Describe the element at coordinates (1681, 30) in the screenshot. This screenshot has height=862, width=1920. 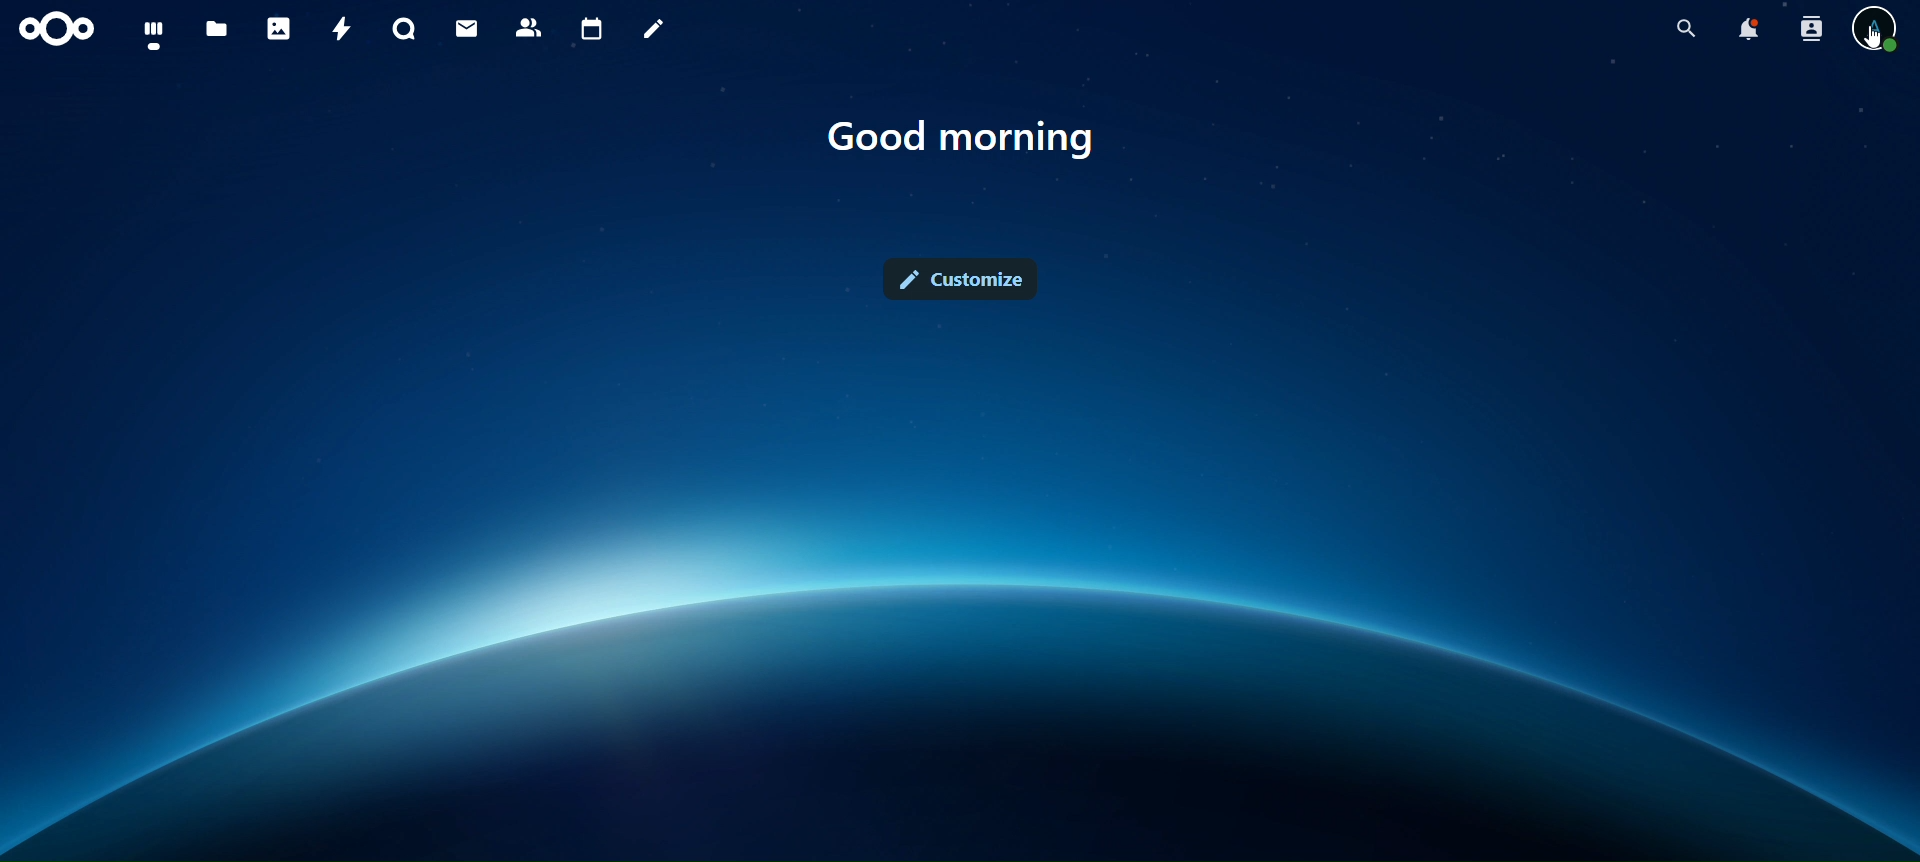
I see `search` at that location.